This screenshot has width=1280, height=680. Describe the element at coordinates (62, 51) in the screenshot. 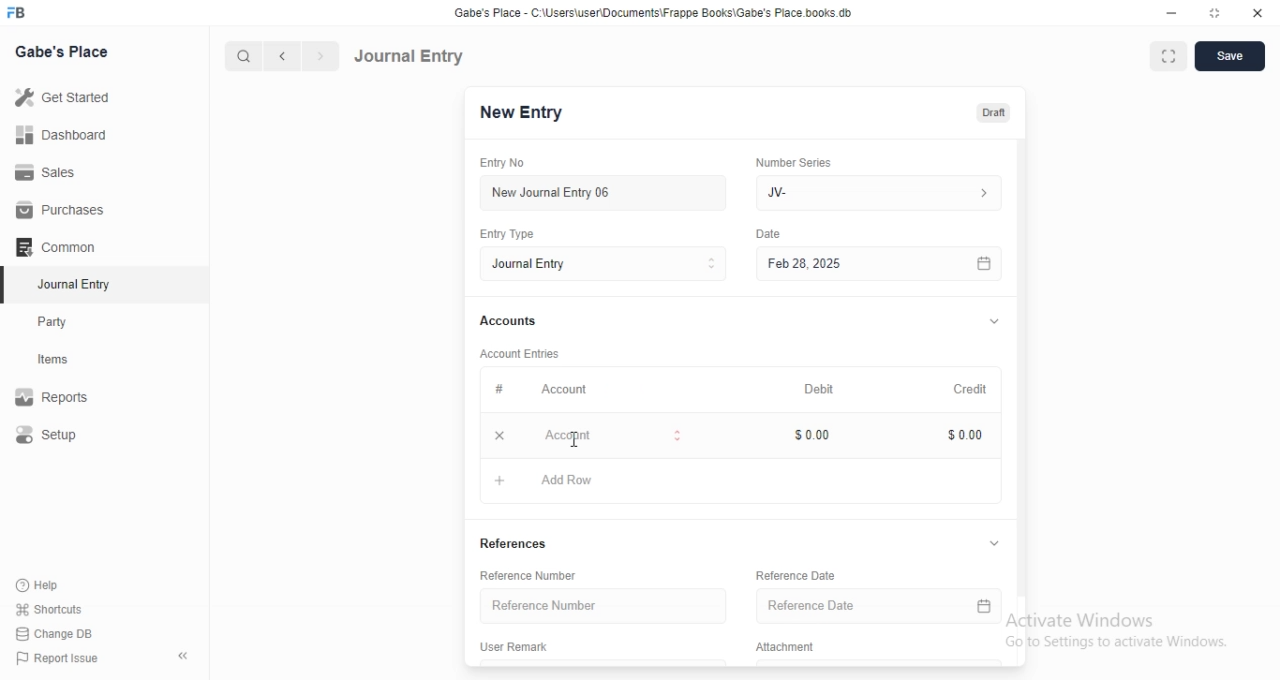

I see `Gabe's Place` at that location.